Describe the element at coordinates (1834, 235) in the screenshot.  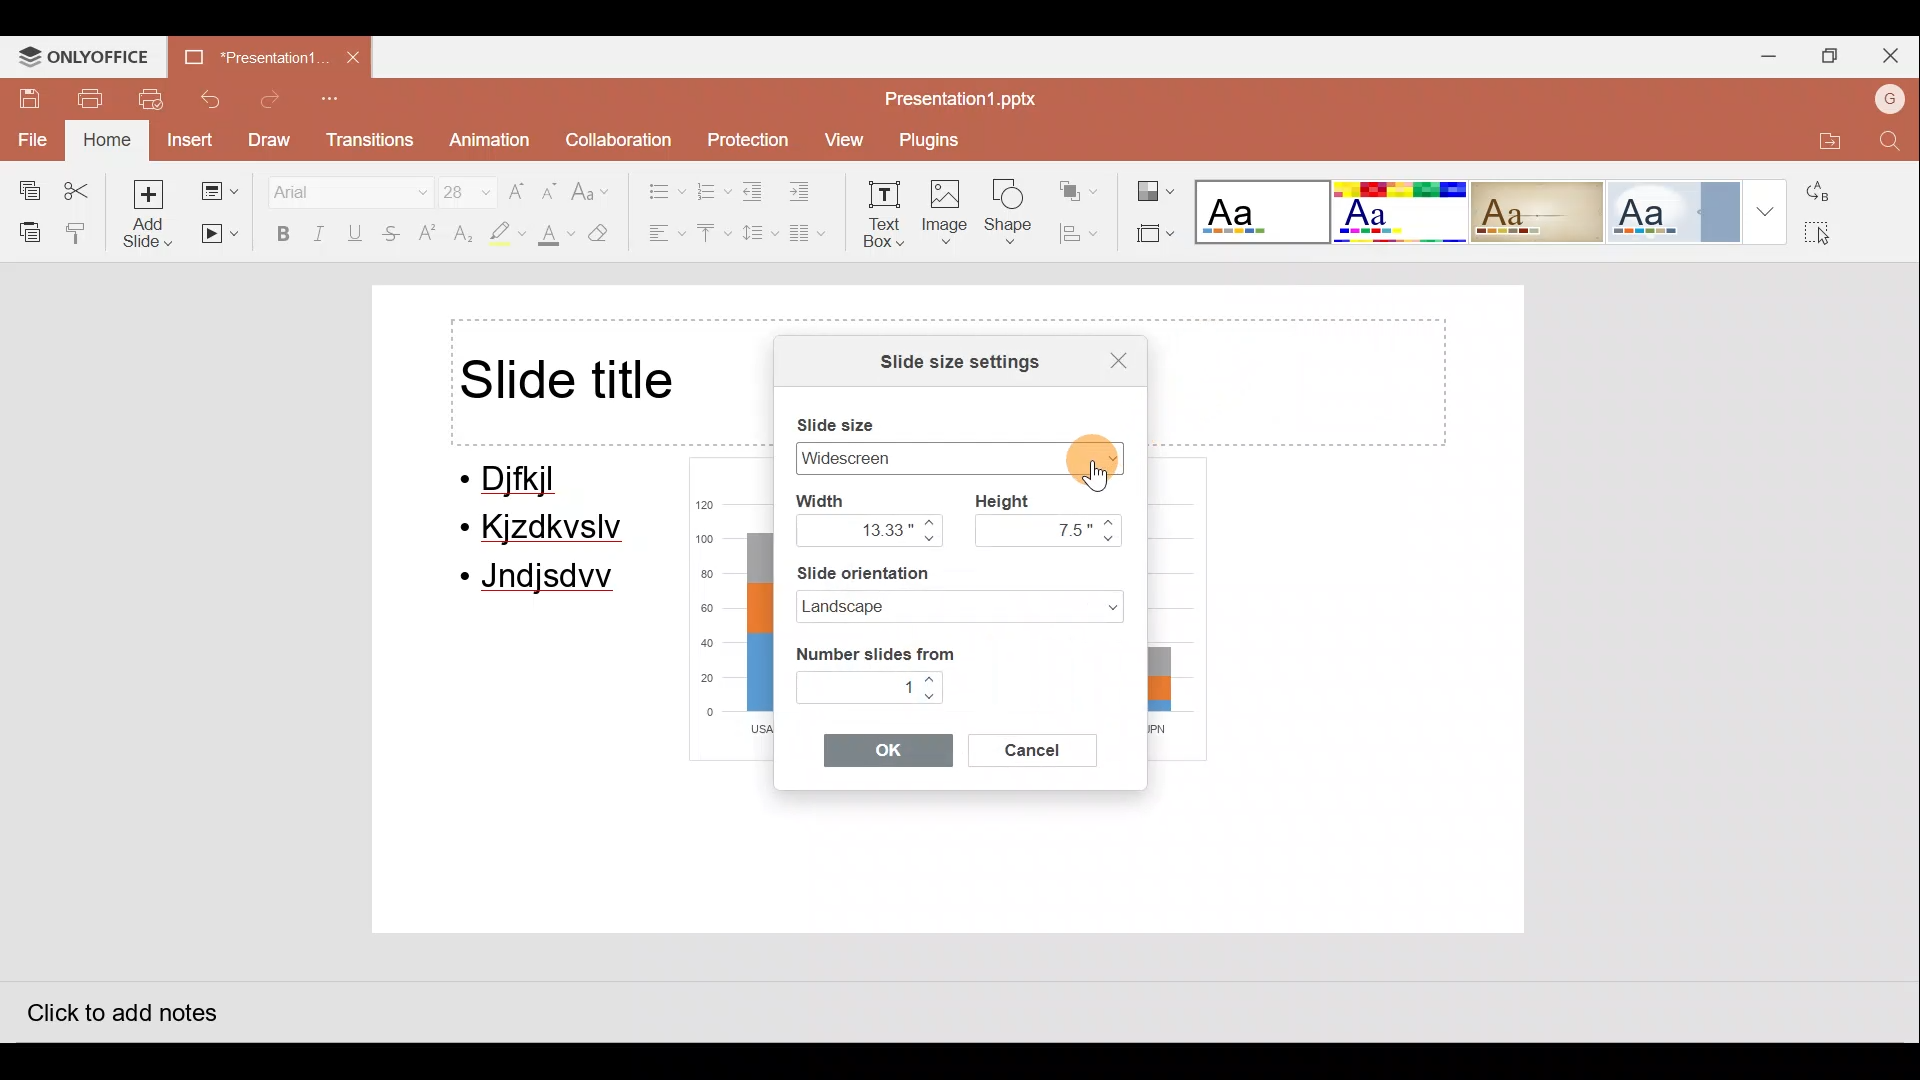
I see `Select all` at that location.